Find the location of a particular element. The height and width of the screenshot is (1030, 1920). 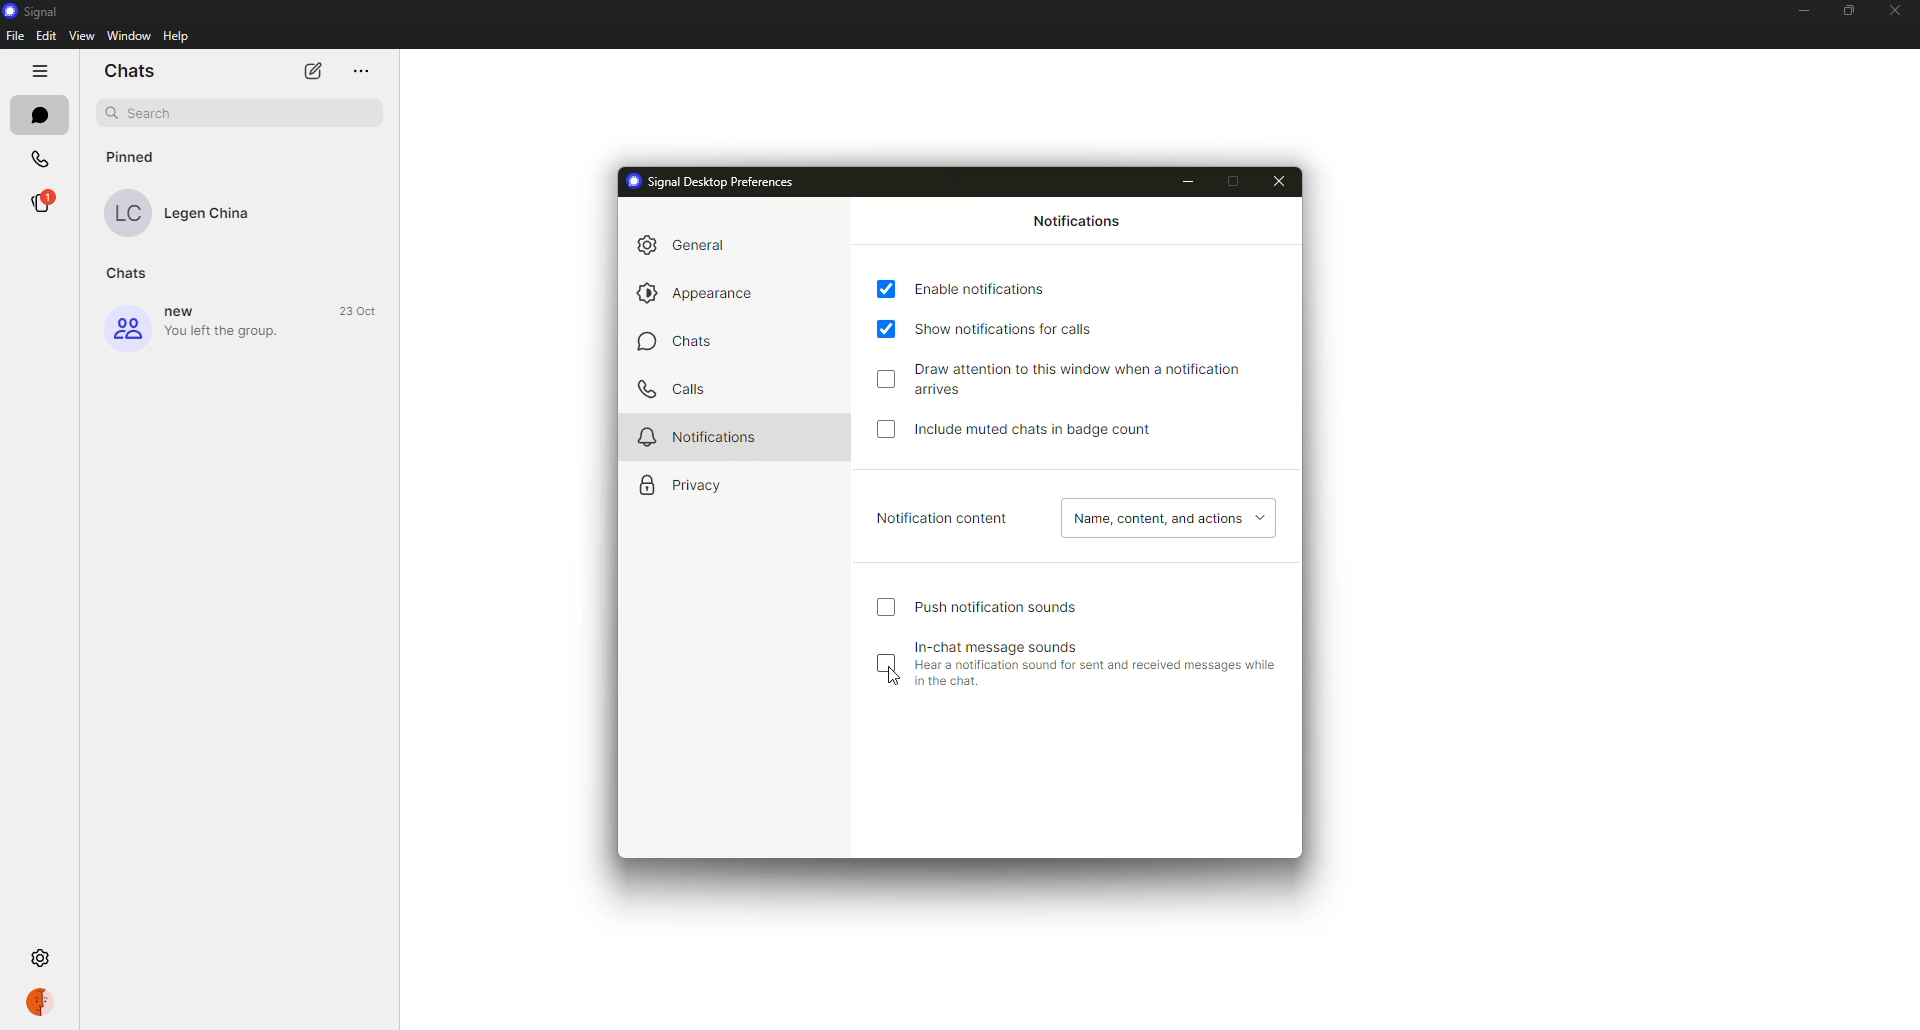

Edit is located at coordinates (47, 35).